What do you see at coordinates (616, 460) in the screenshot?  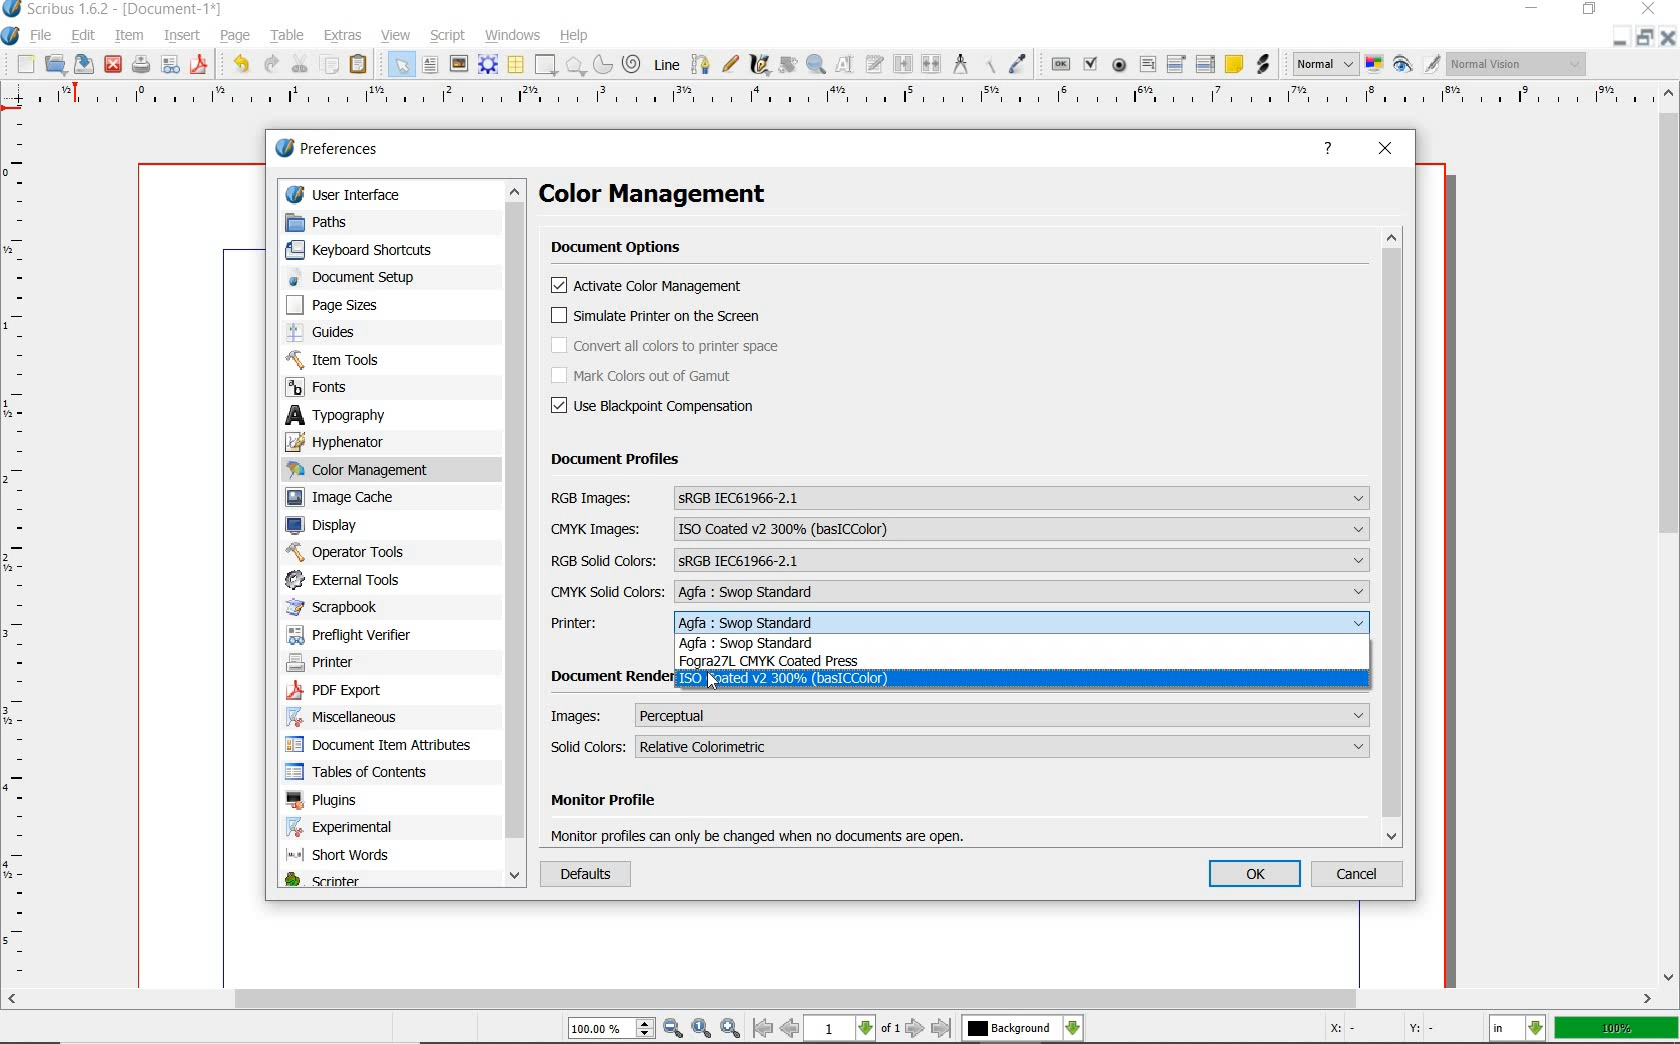 I see `DOCUMENT PROFILES` at bounding box center [616, 460].